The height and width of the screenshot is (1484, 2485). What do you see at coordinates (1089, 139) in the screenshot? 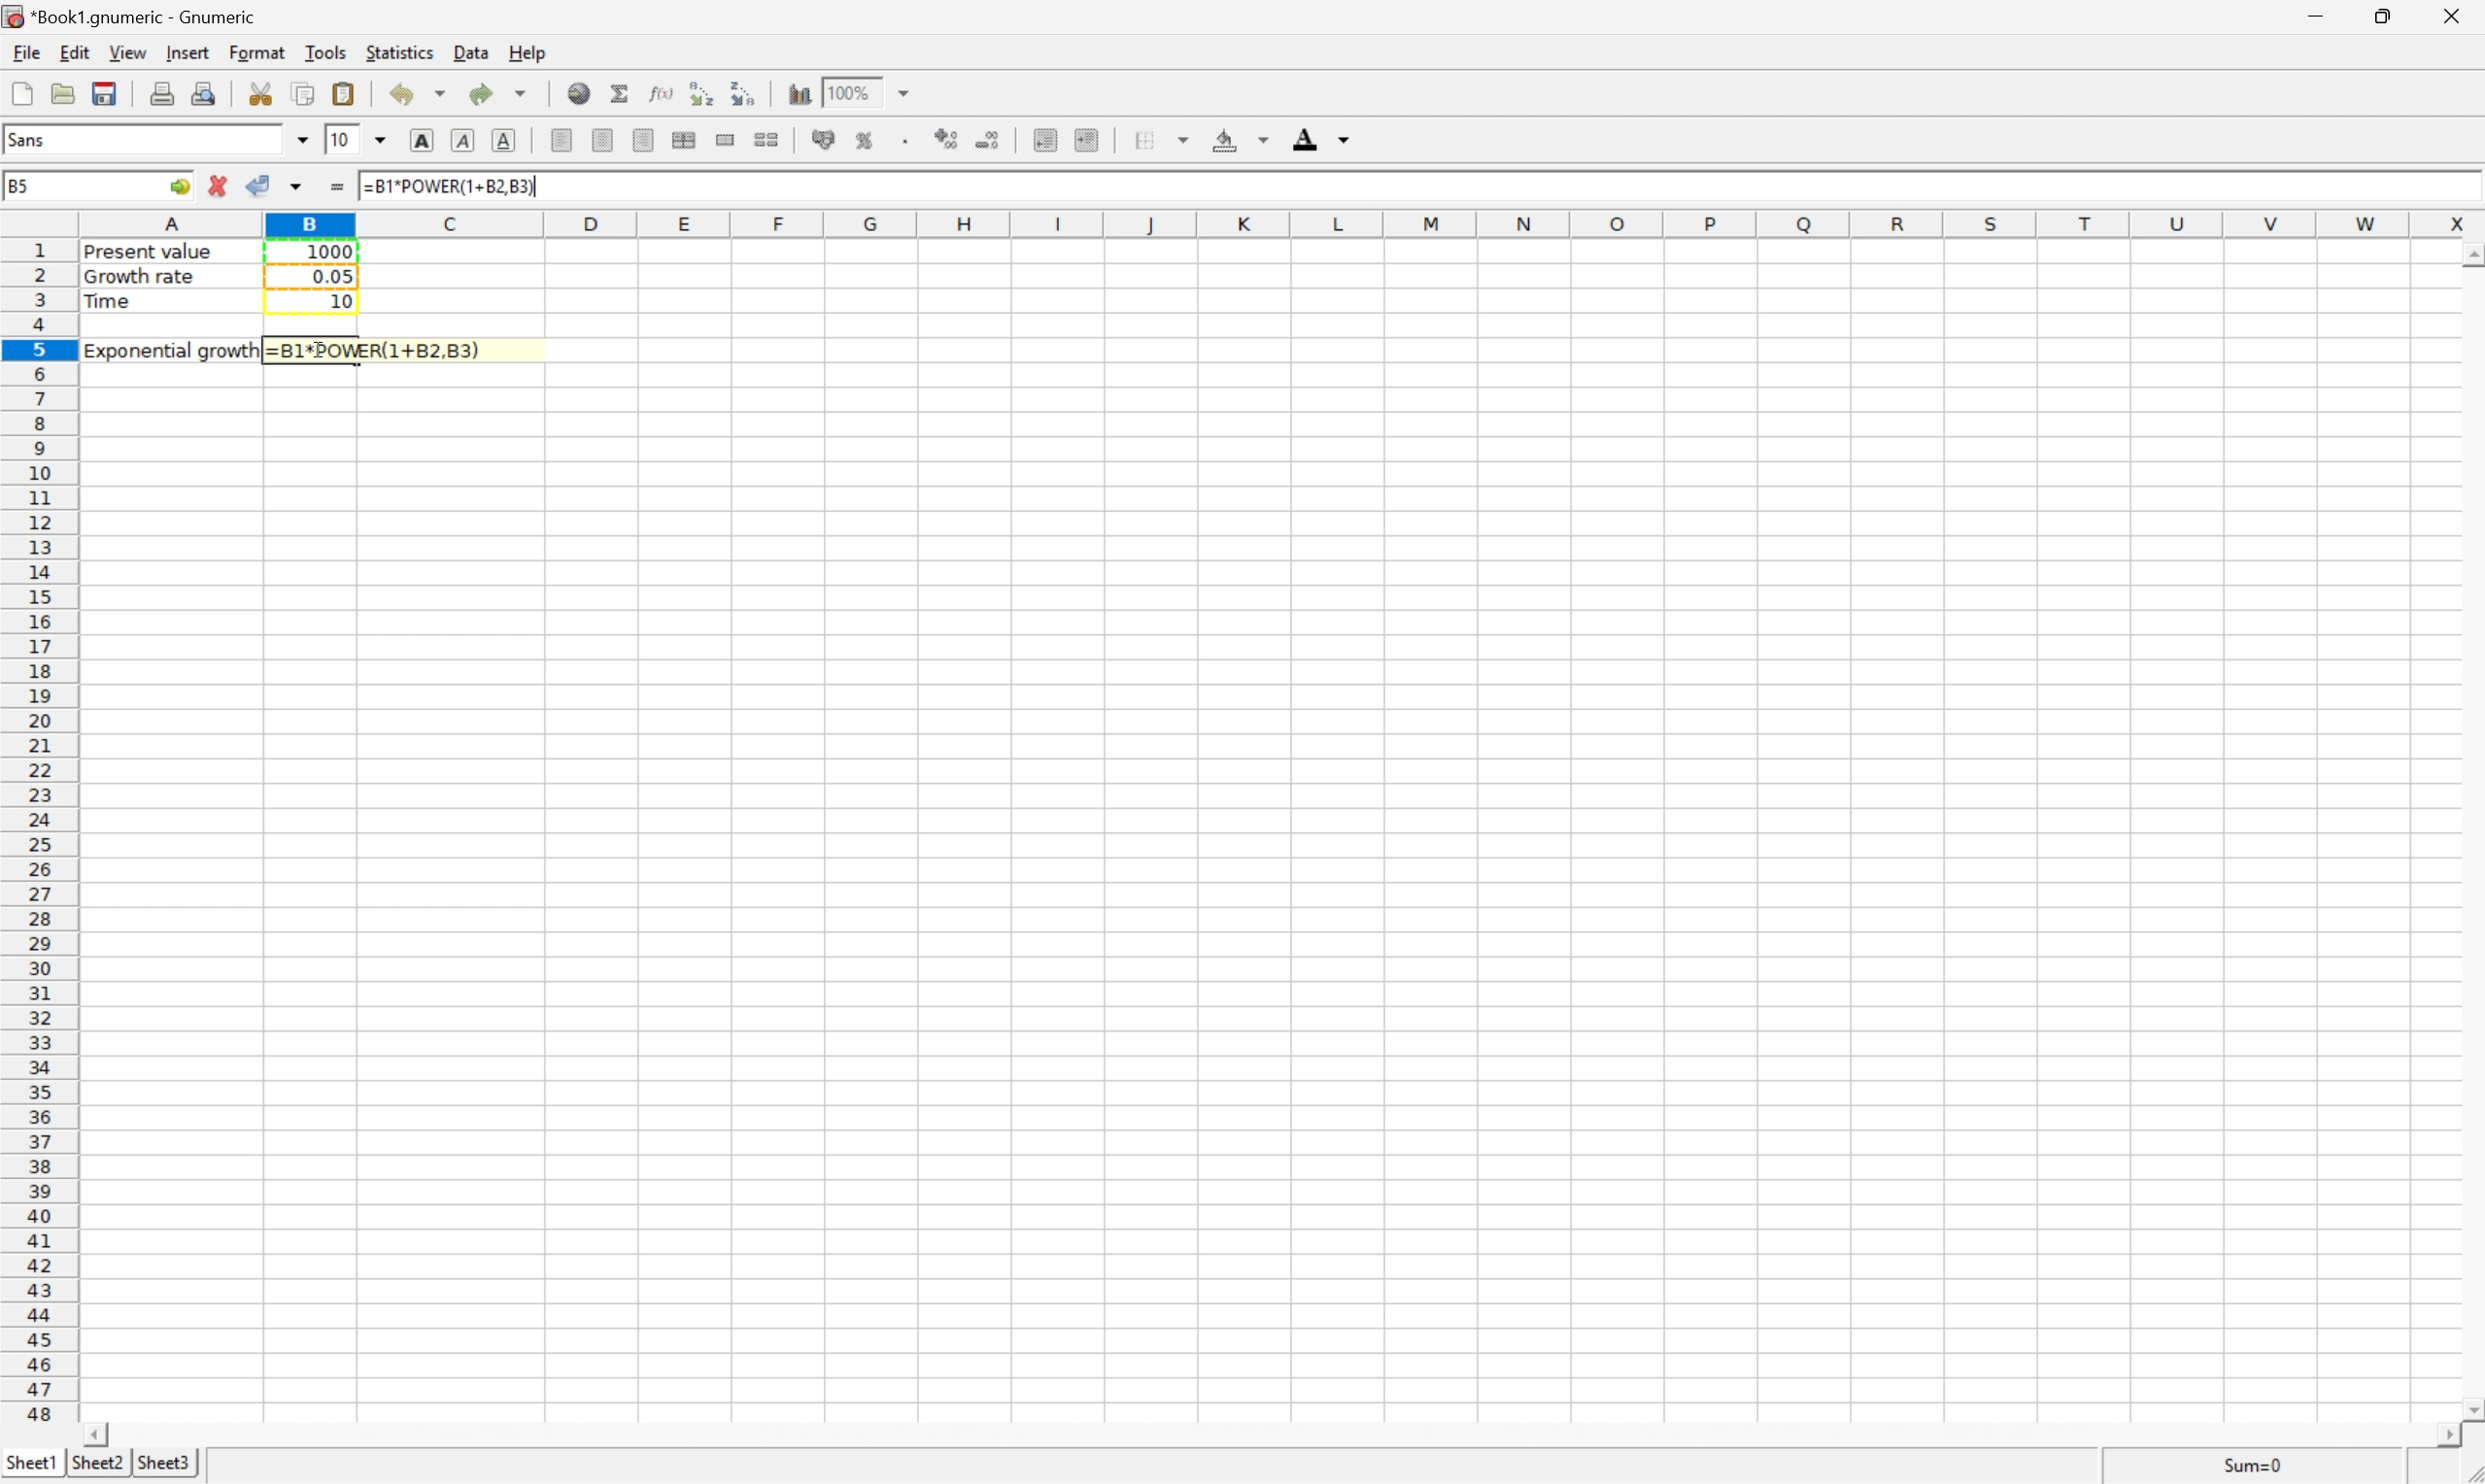
I see `Increase indent, and align the contents to the left` at bounding box center [1089, 139].